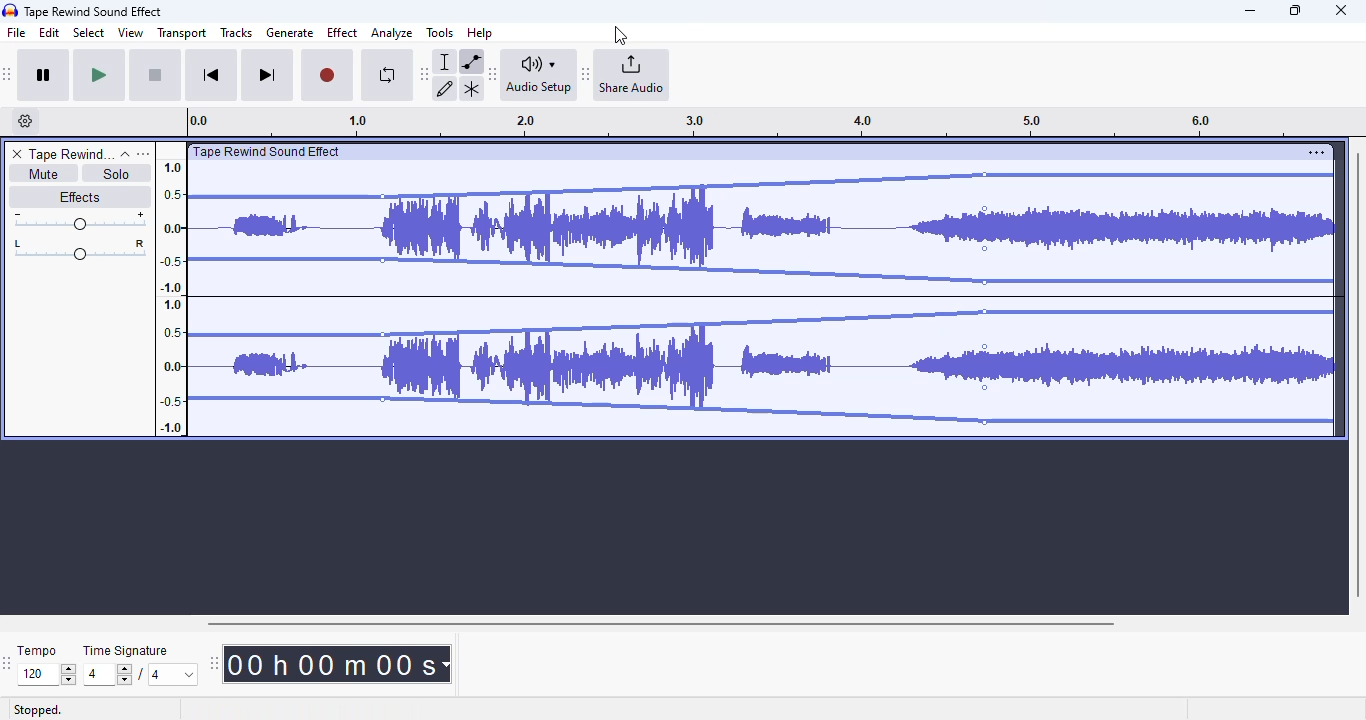 This screenshot has width=1366, height=720. I want to click on Control point, so click(985, 282).